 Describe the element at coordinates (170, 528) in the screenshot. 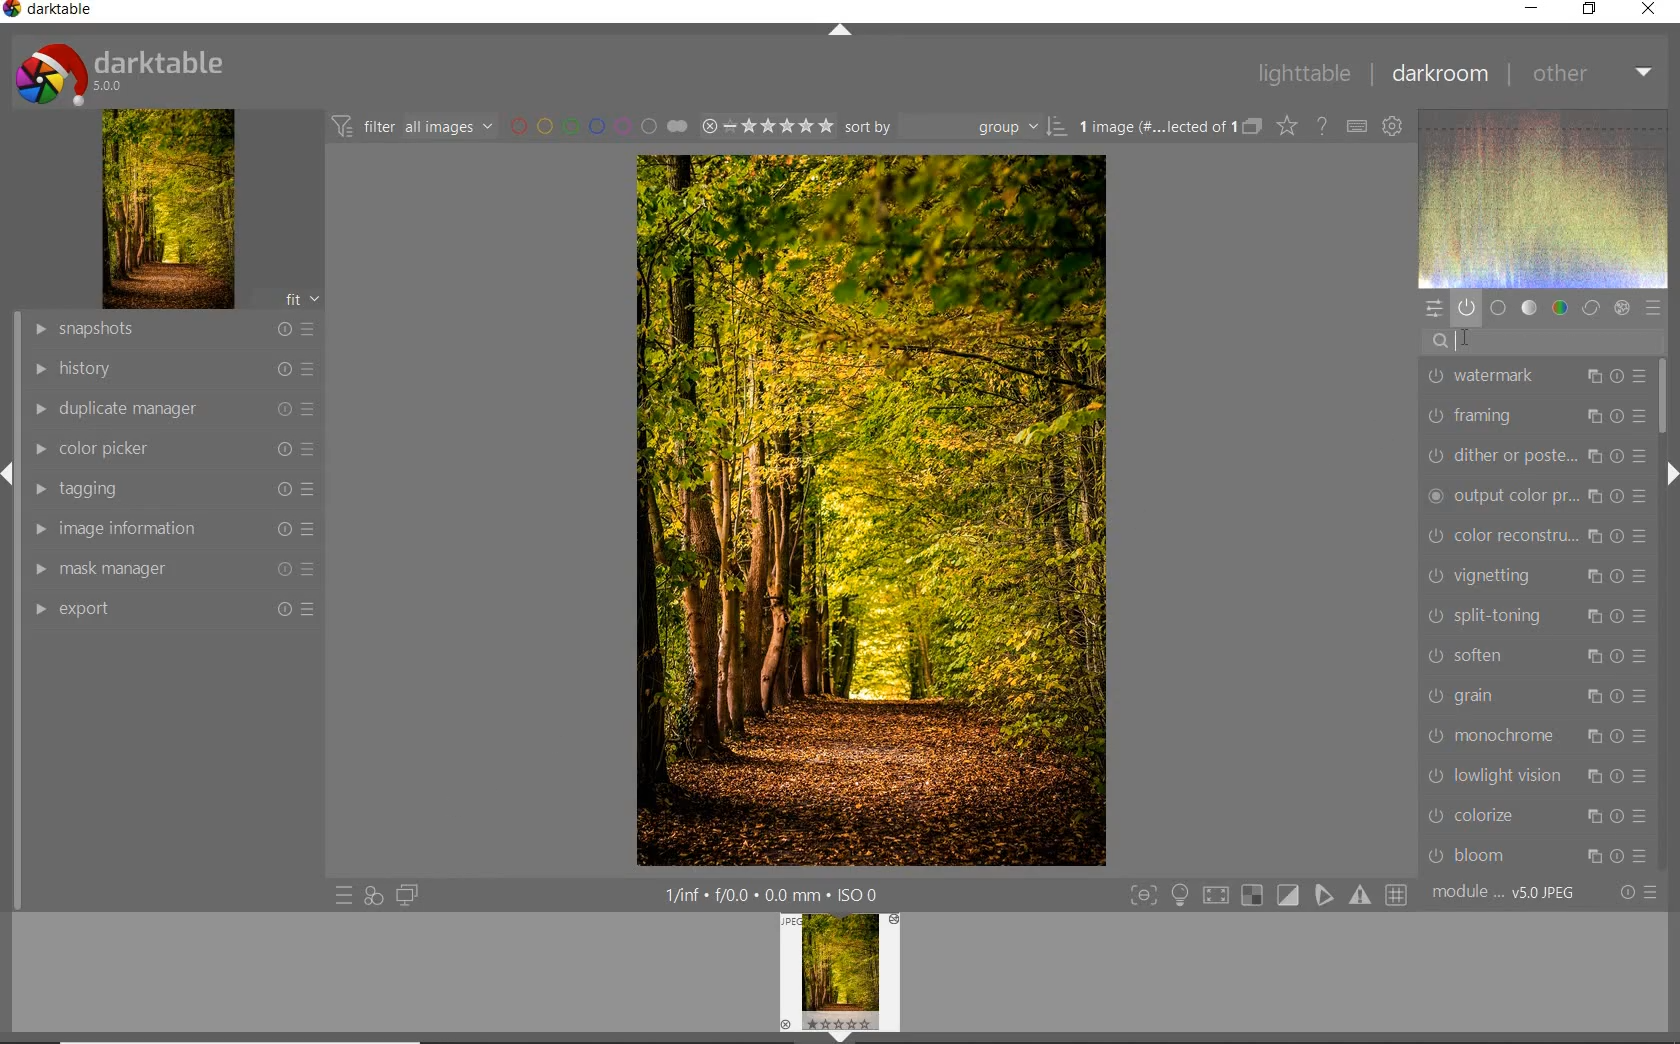

I see `image information` at that location.